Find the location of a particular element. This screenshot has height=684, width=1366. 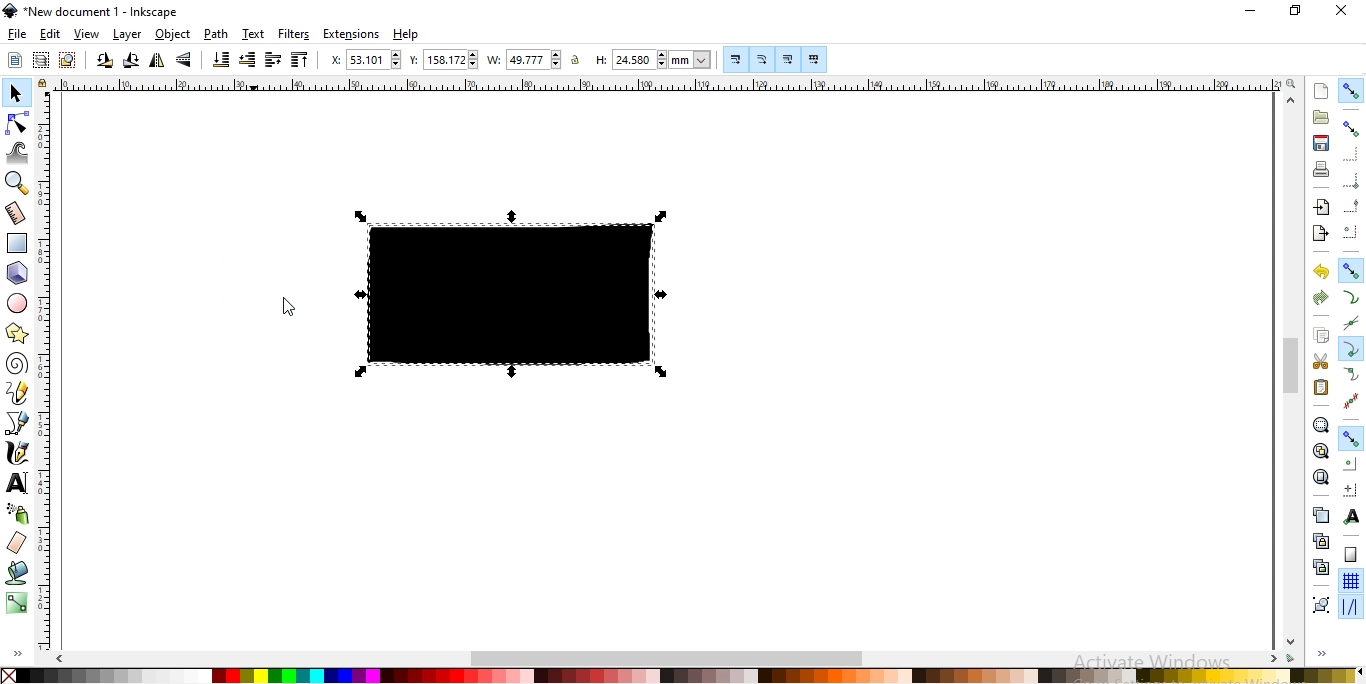

create spirals is located at coordinates (18, 364).